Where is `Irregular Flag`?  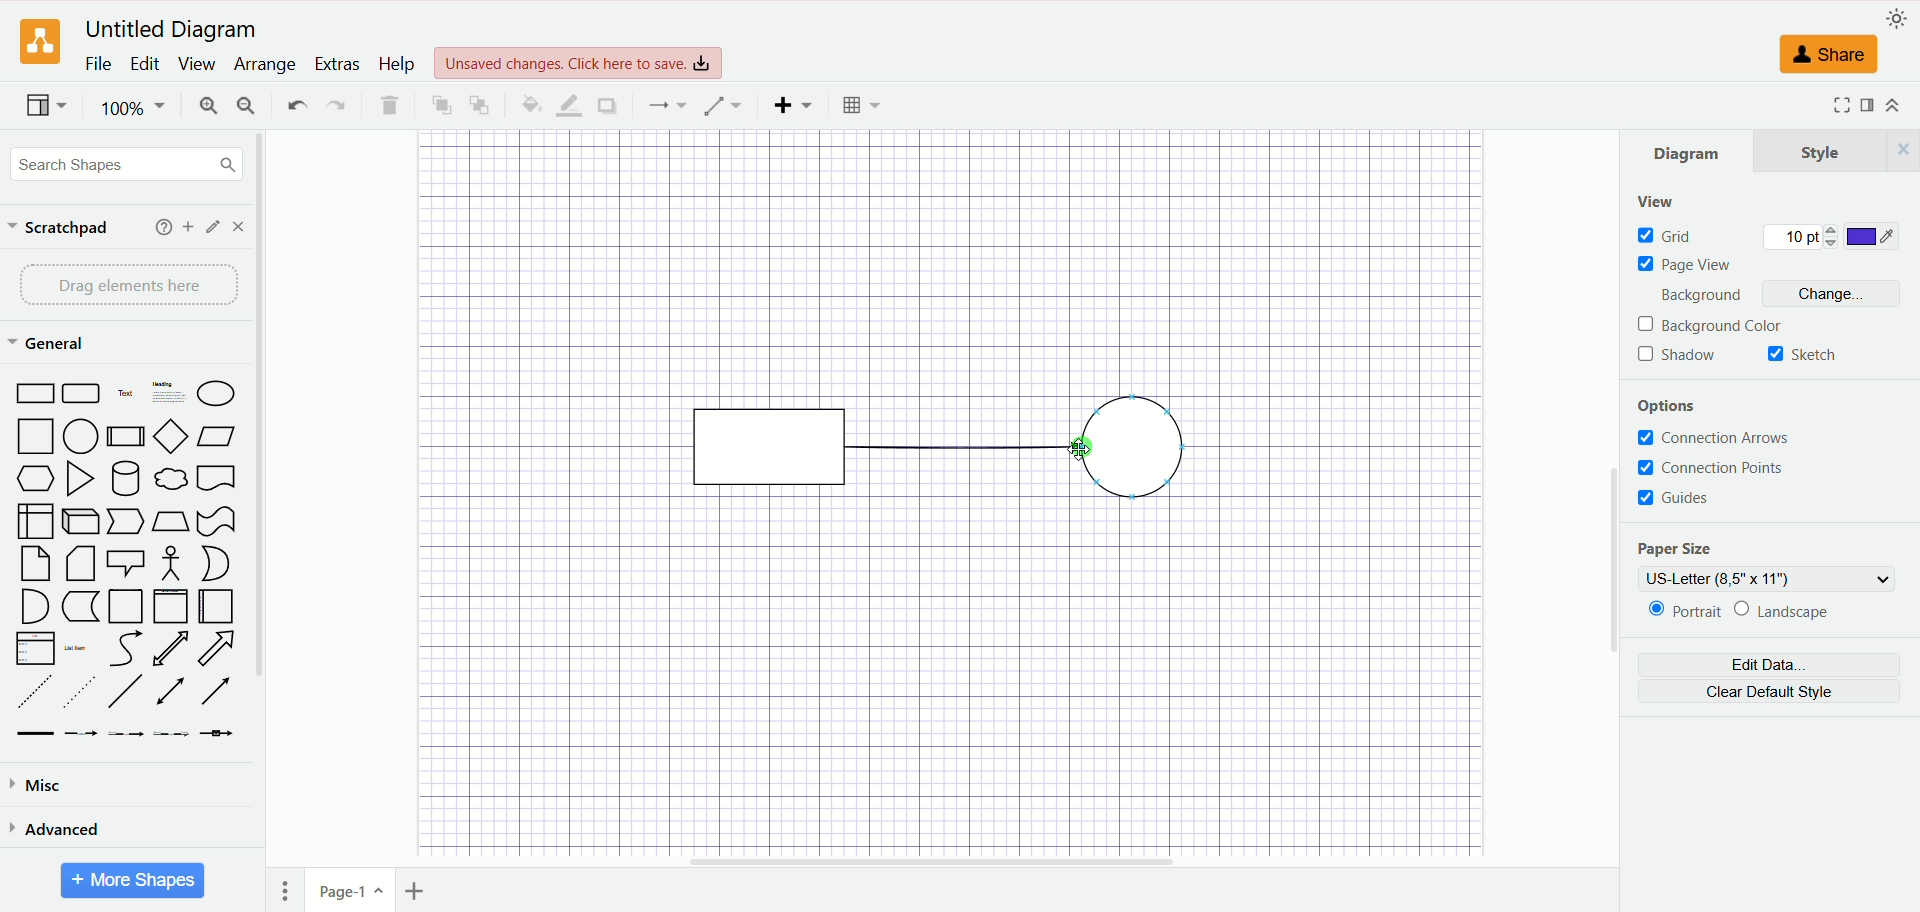
Irregular Flag is located at coordinates (217, 522).